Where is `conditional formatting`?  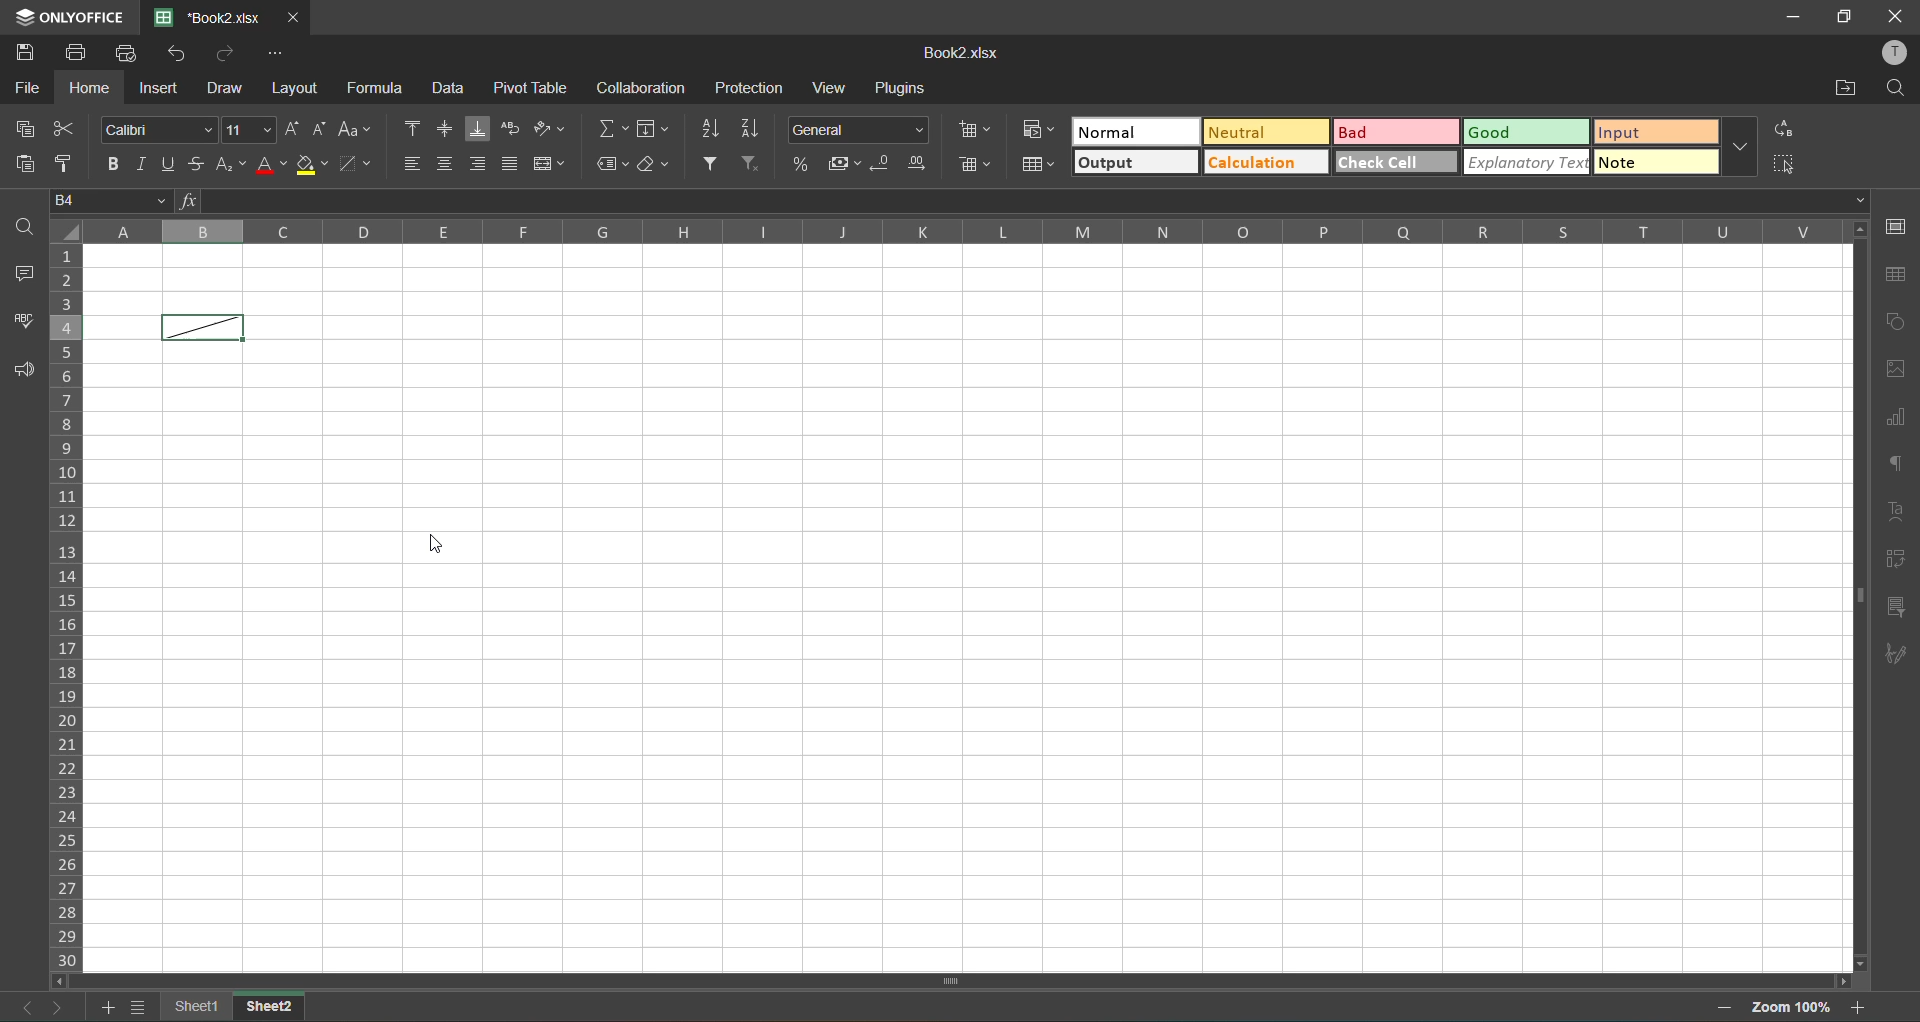 conditional formatting is located at coordinates (1042, 132).